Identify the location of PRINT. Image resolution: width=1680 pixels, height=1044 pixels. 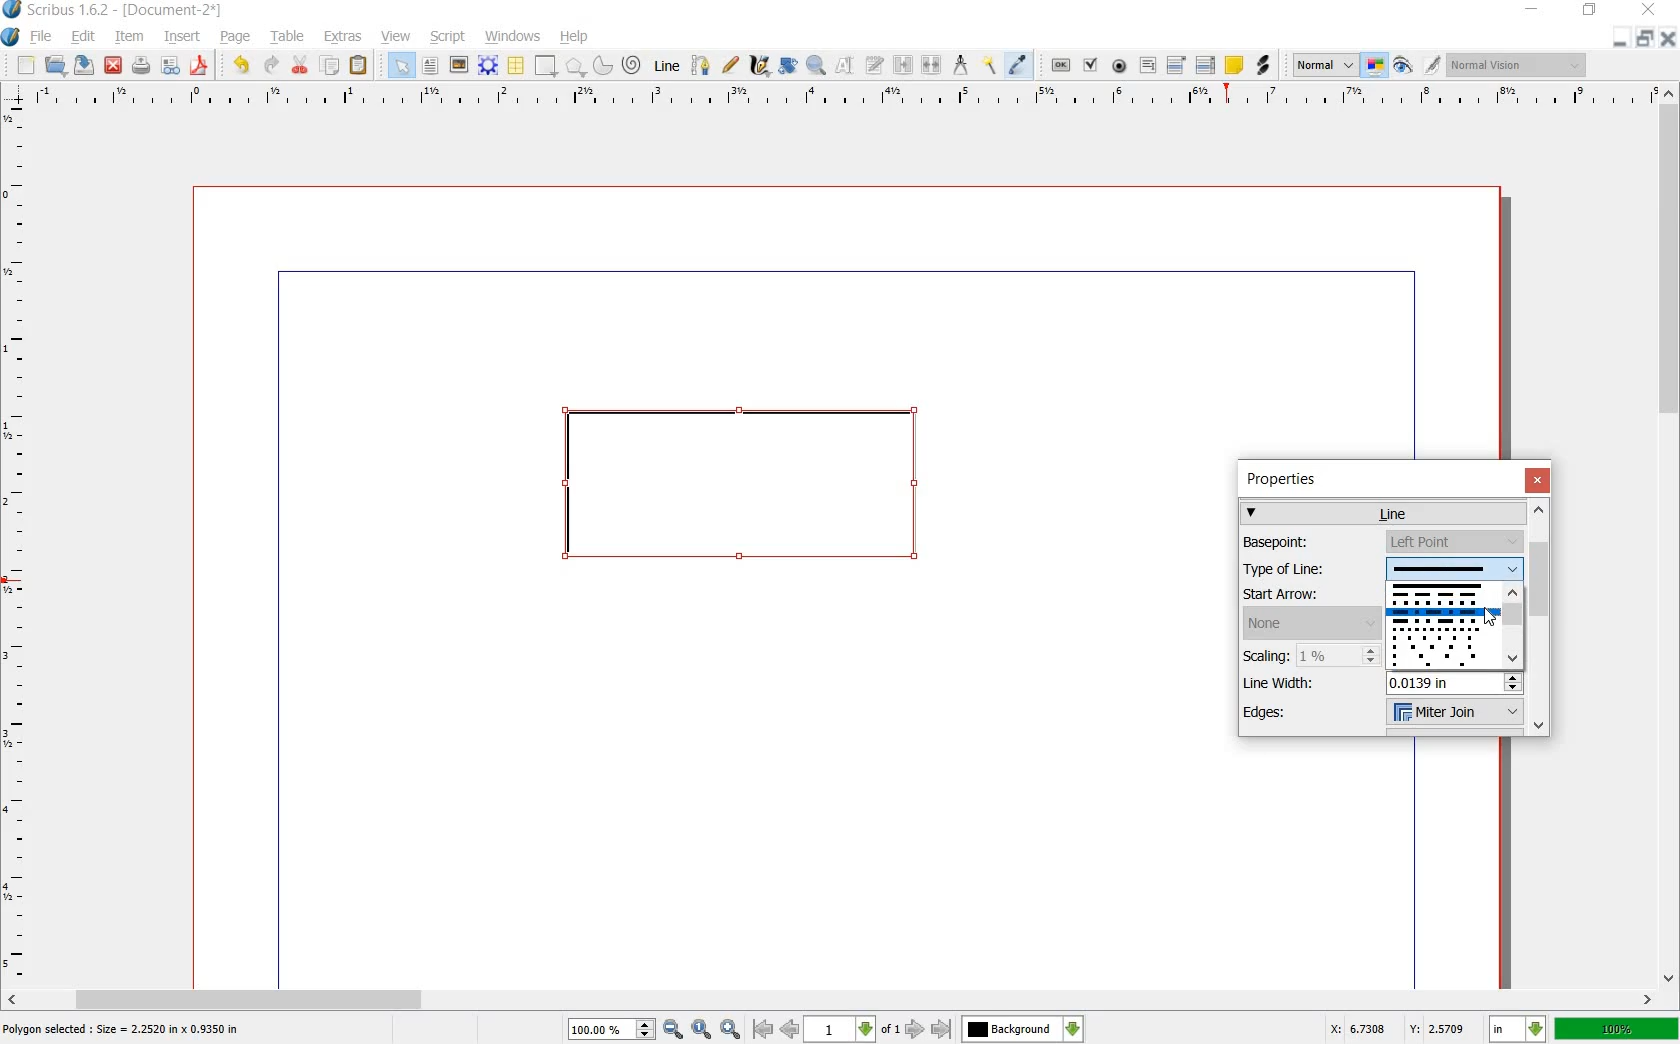
(141, 66).